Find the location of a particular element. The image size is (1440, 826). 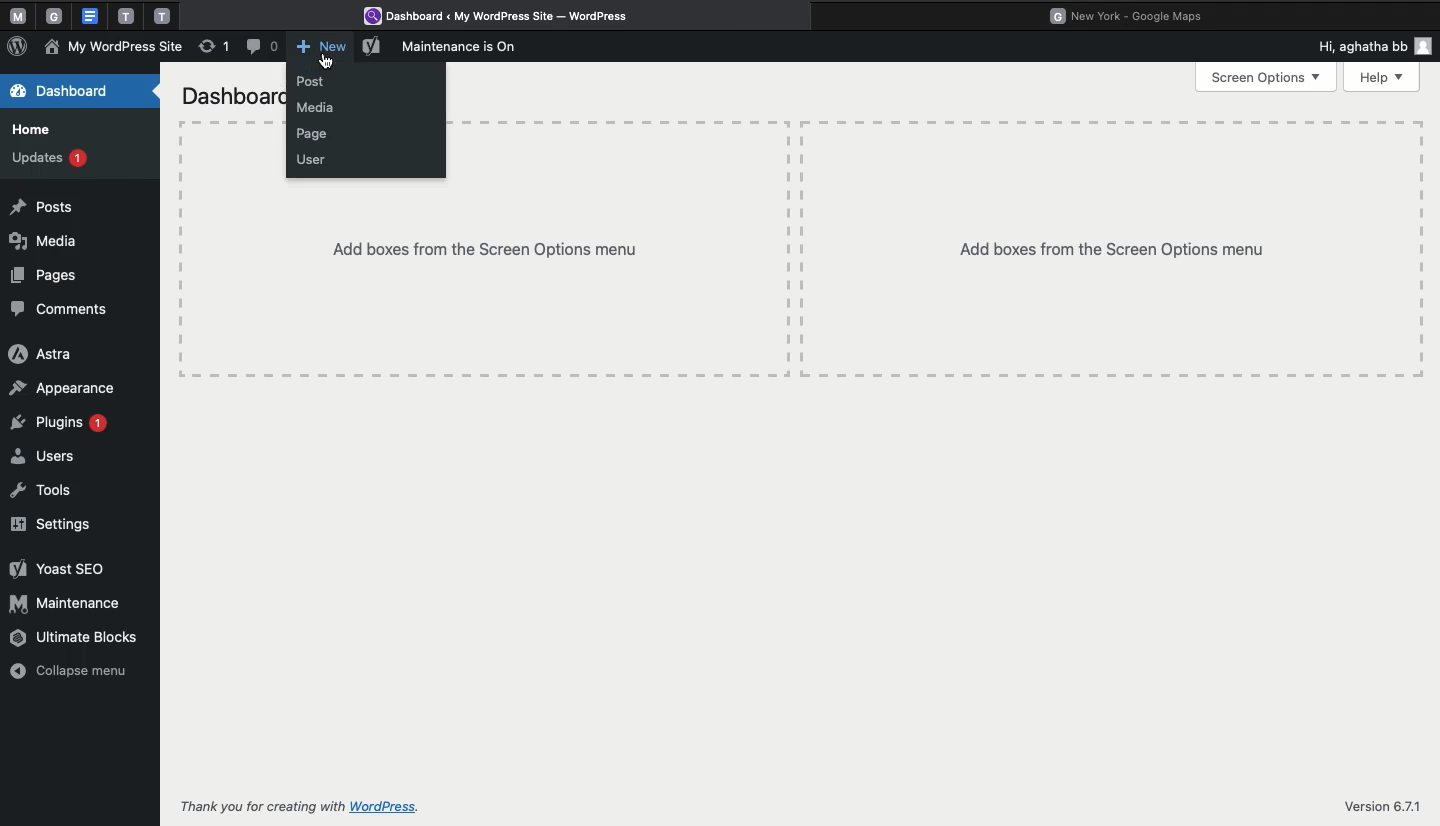

Ultimate blocks is located at coordinates (76, 636).